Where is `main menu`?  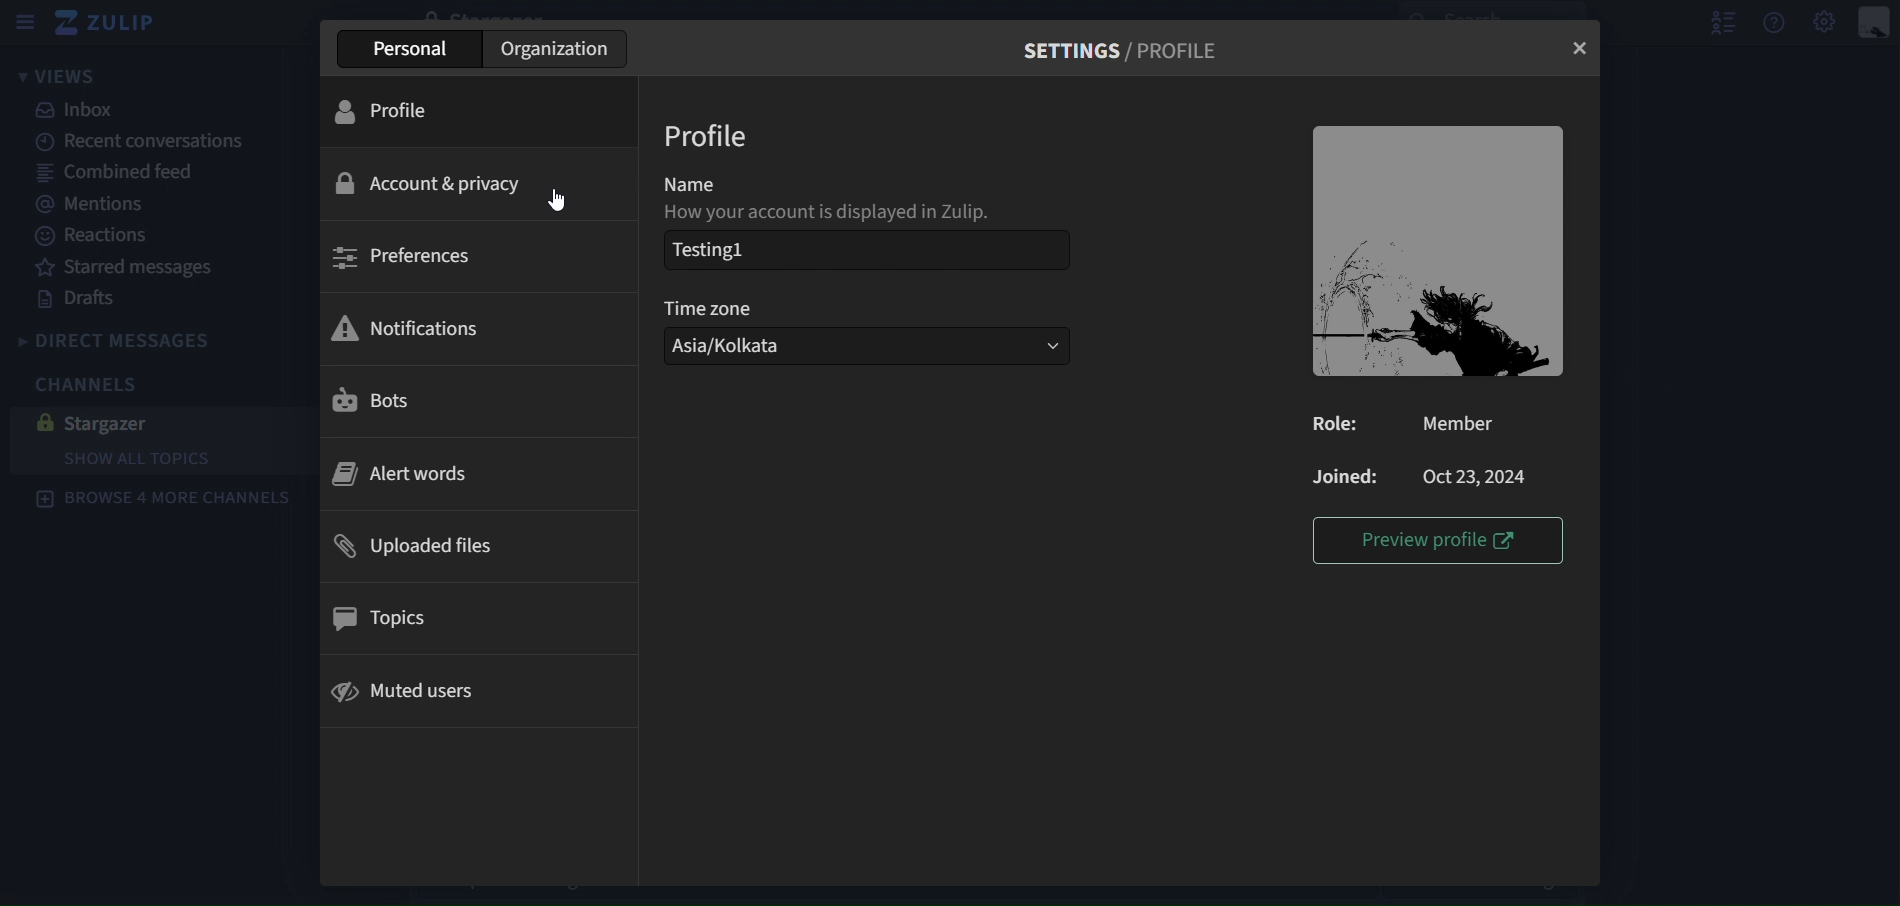
main menu is located at coordinates (1825, 21).